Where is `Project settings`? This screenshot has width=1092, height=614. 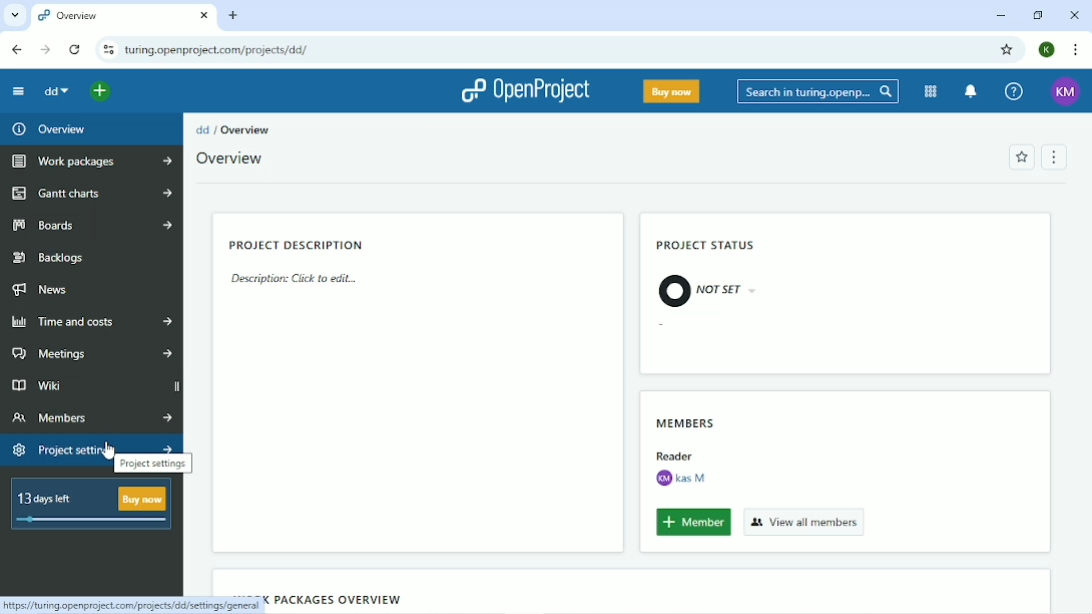 Project settings is located at coordinates (153, 462).